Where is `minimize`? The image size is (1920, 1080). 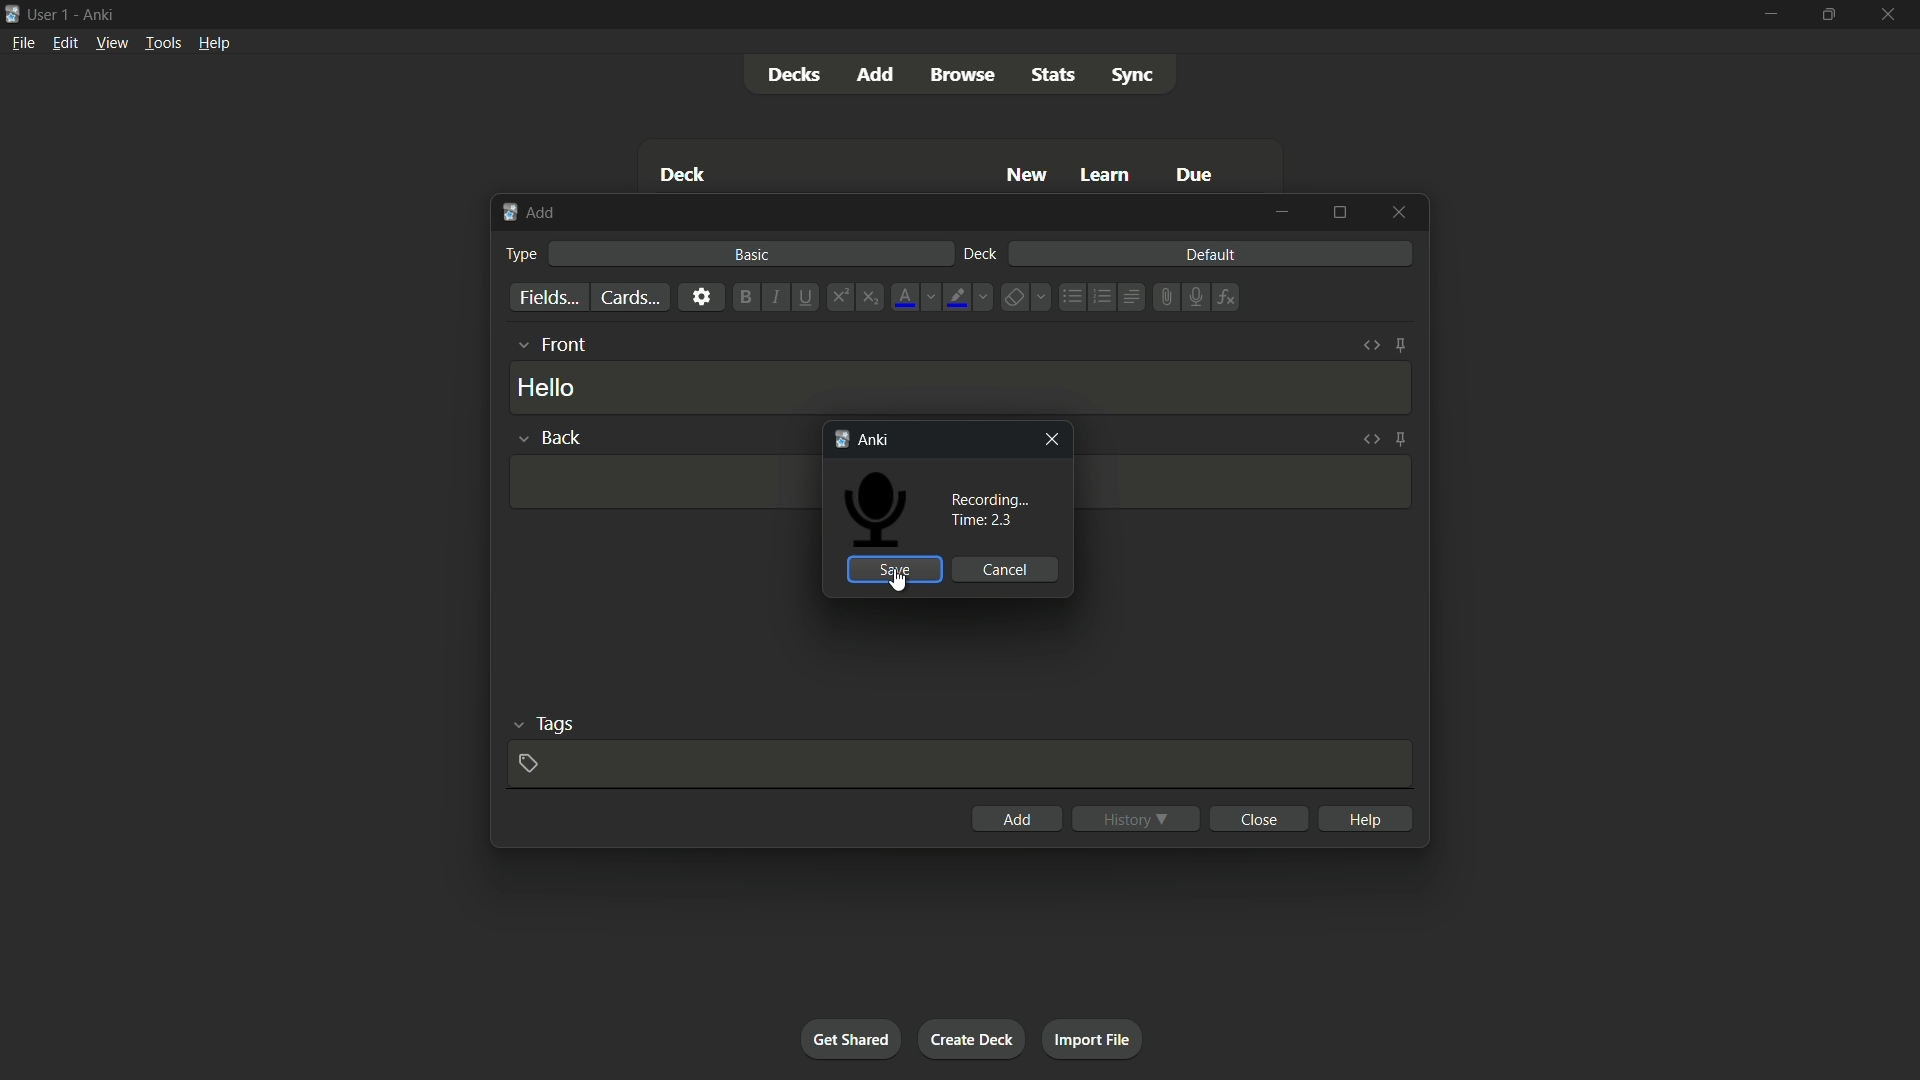
minimize is located at coordinates (1769, 15).